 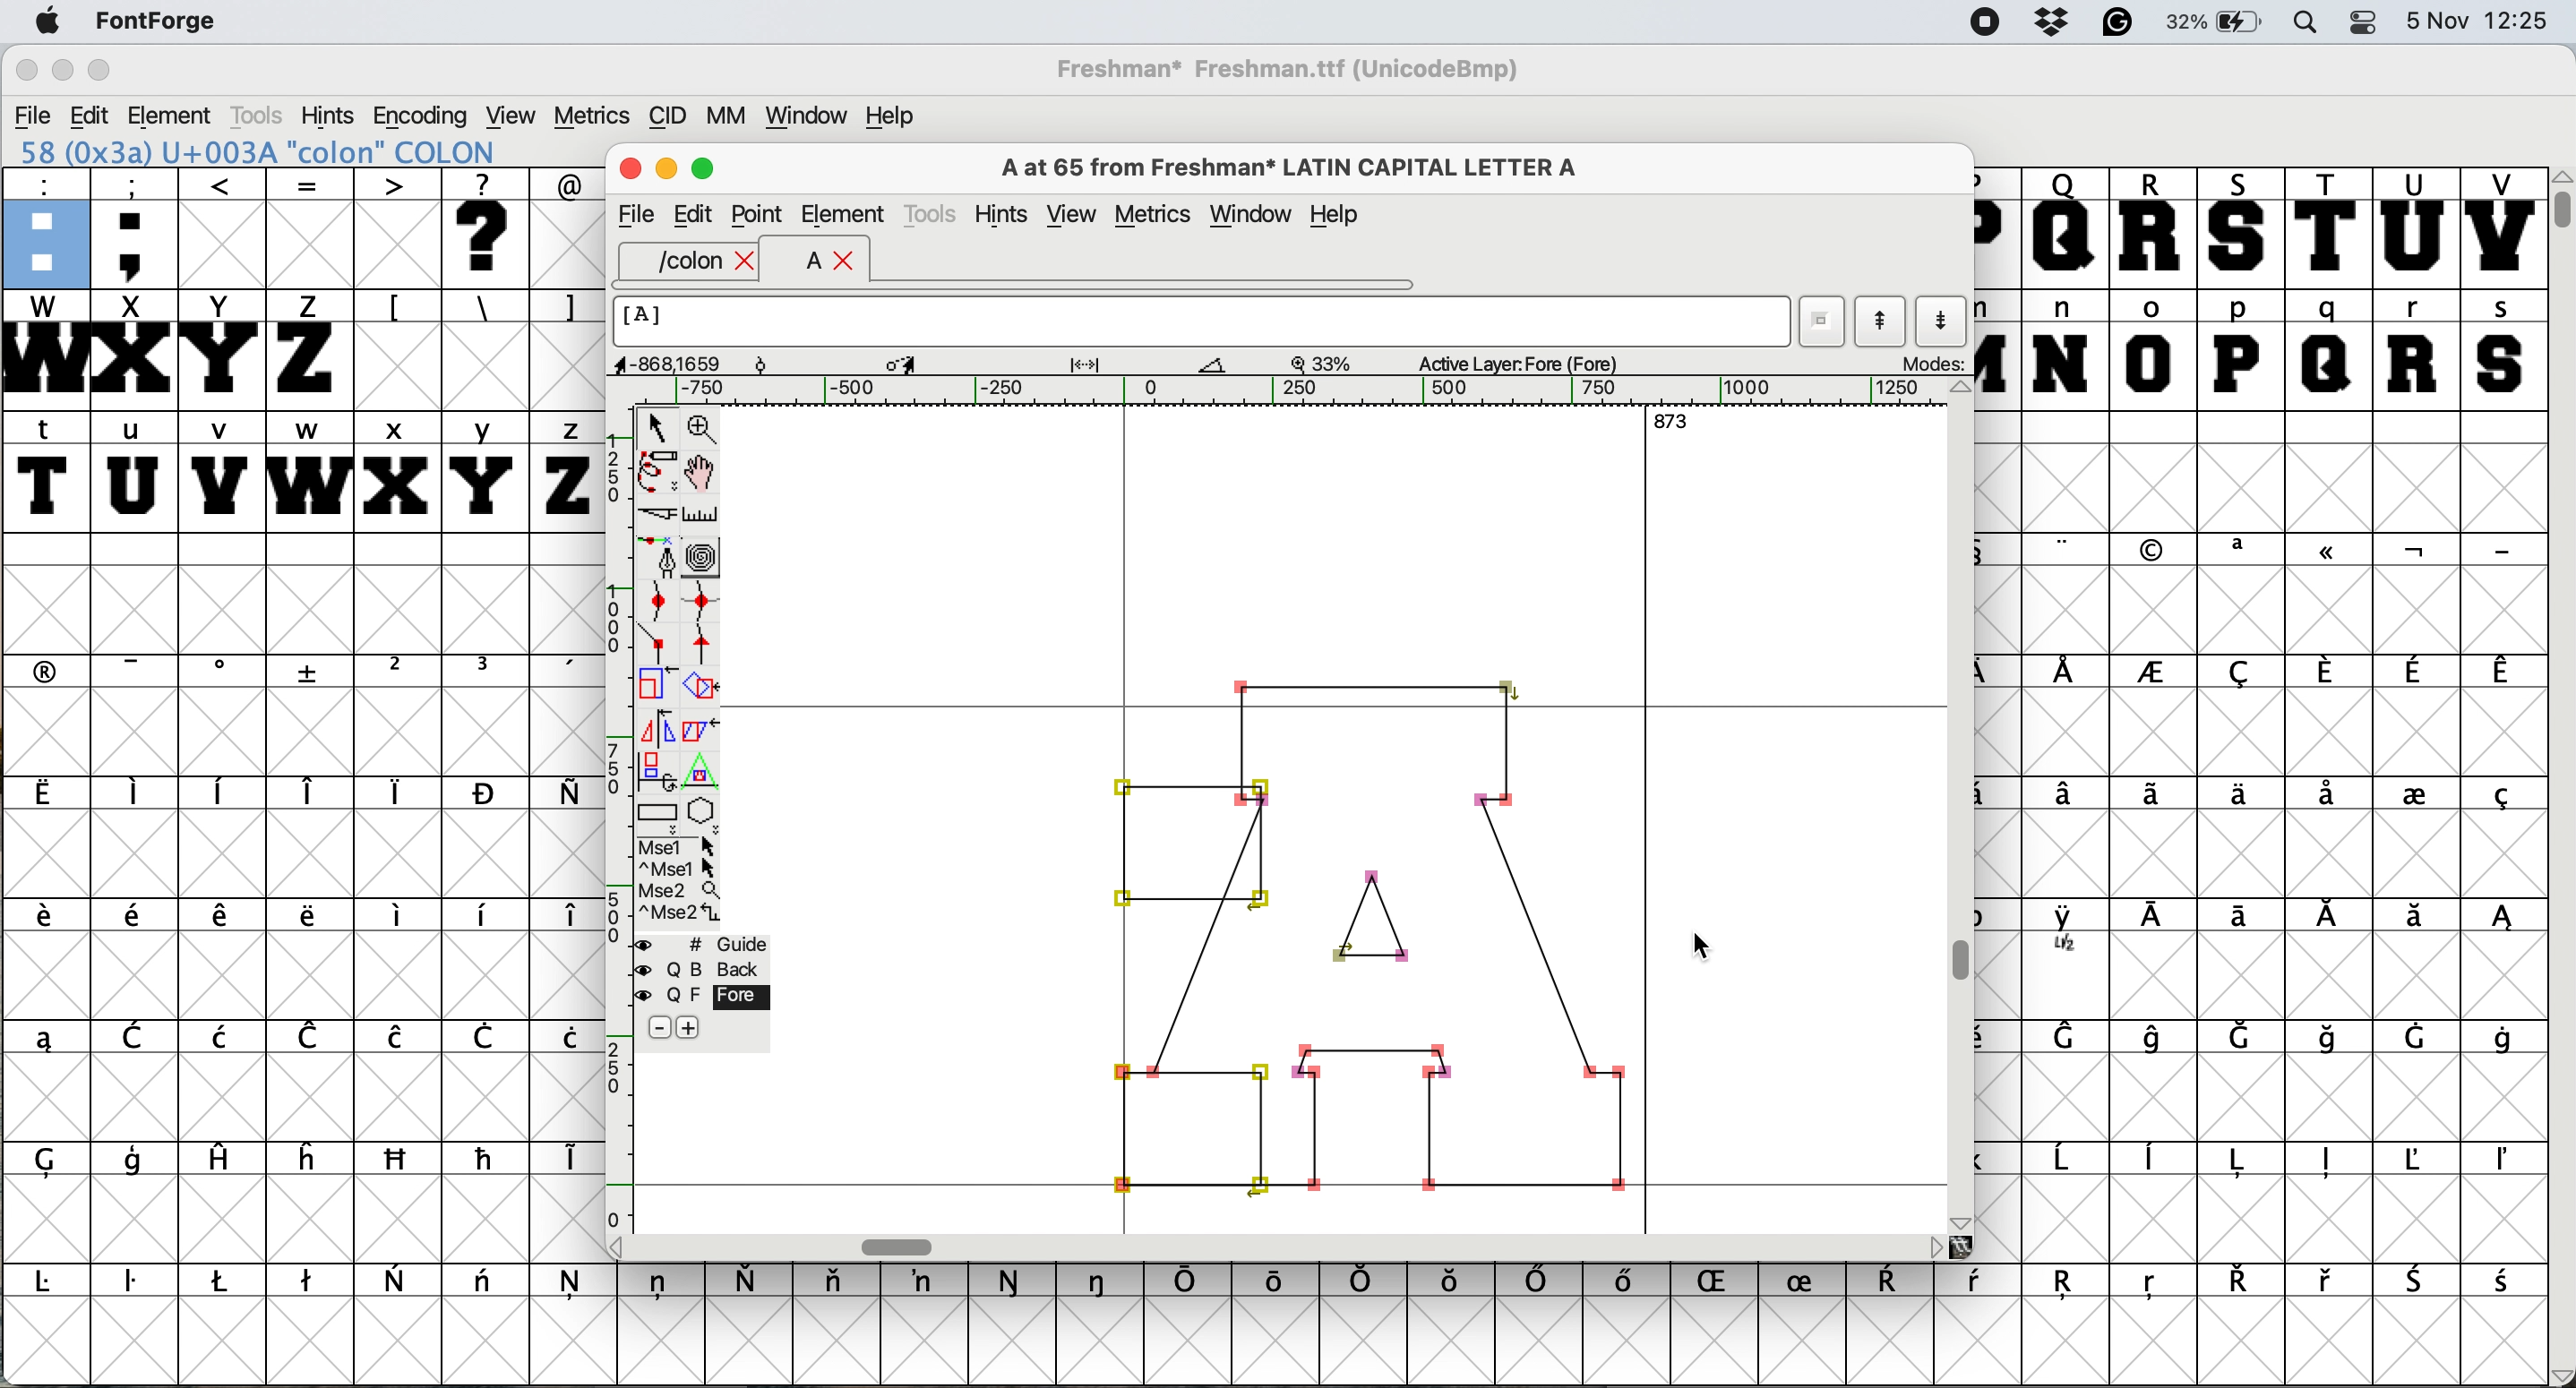 I want to click on symbol, so click(x=2066, y=1162).